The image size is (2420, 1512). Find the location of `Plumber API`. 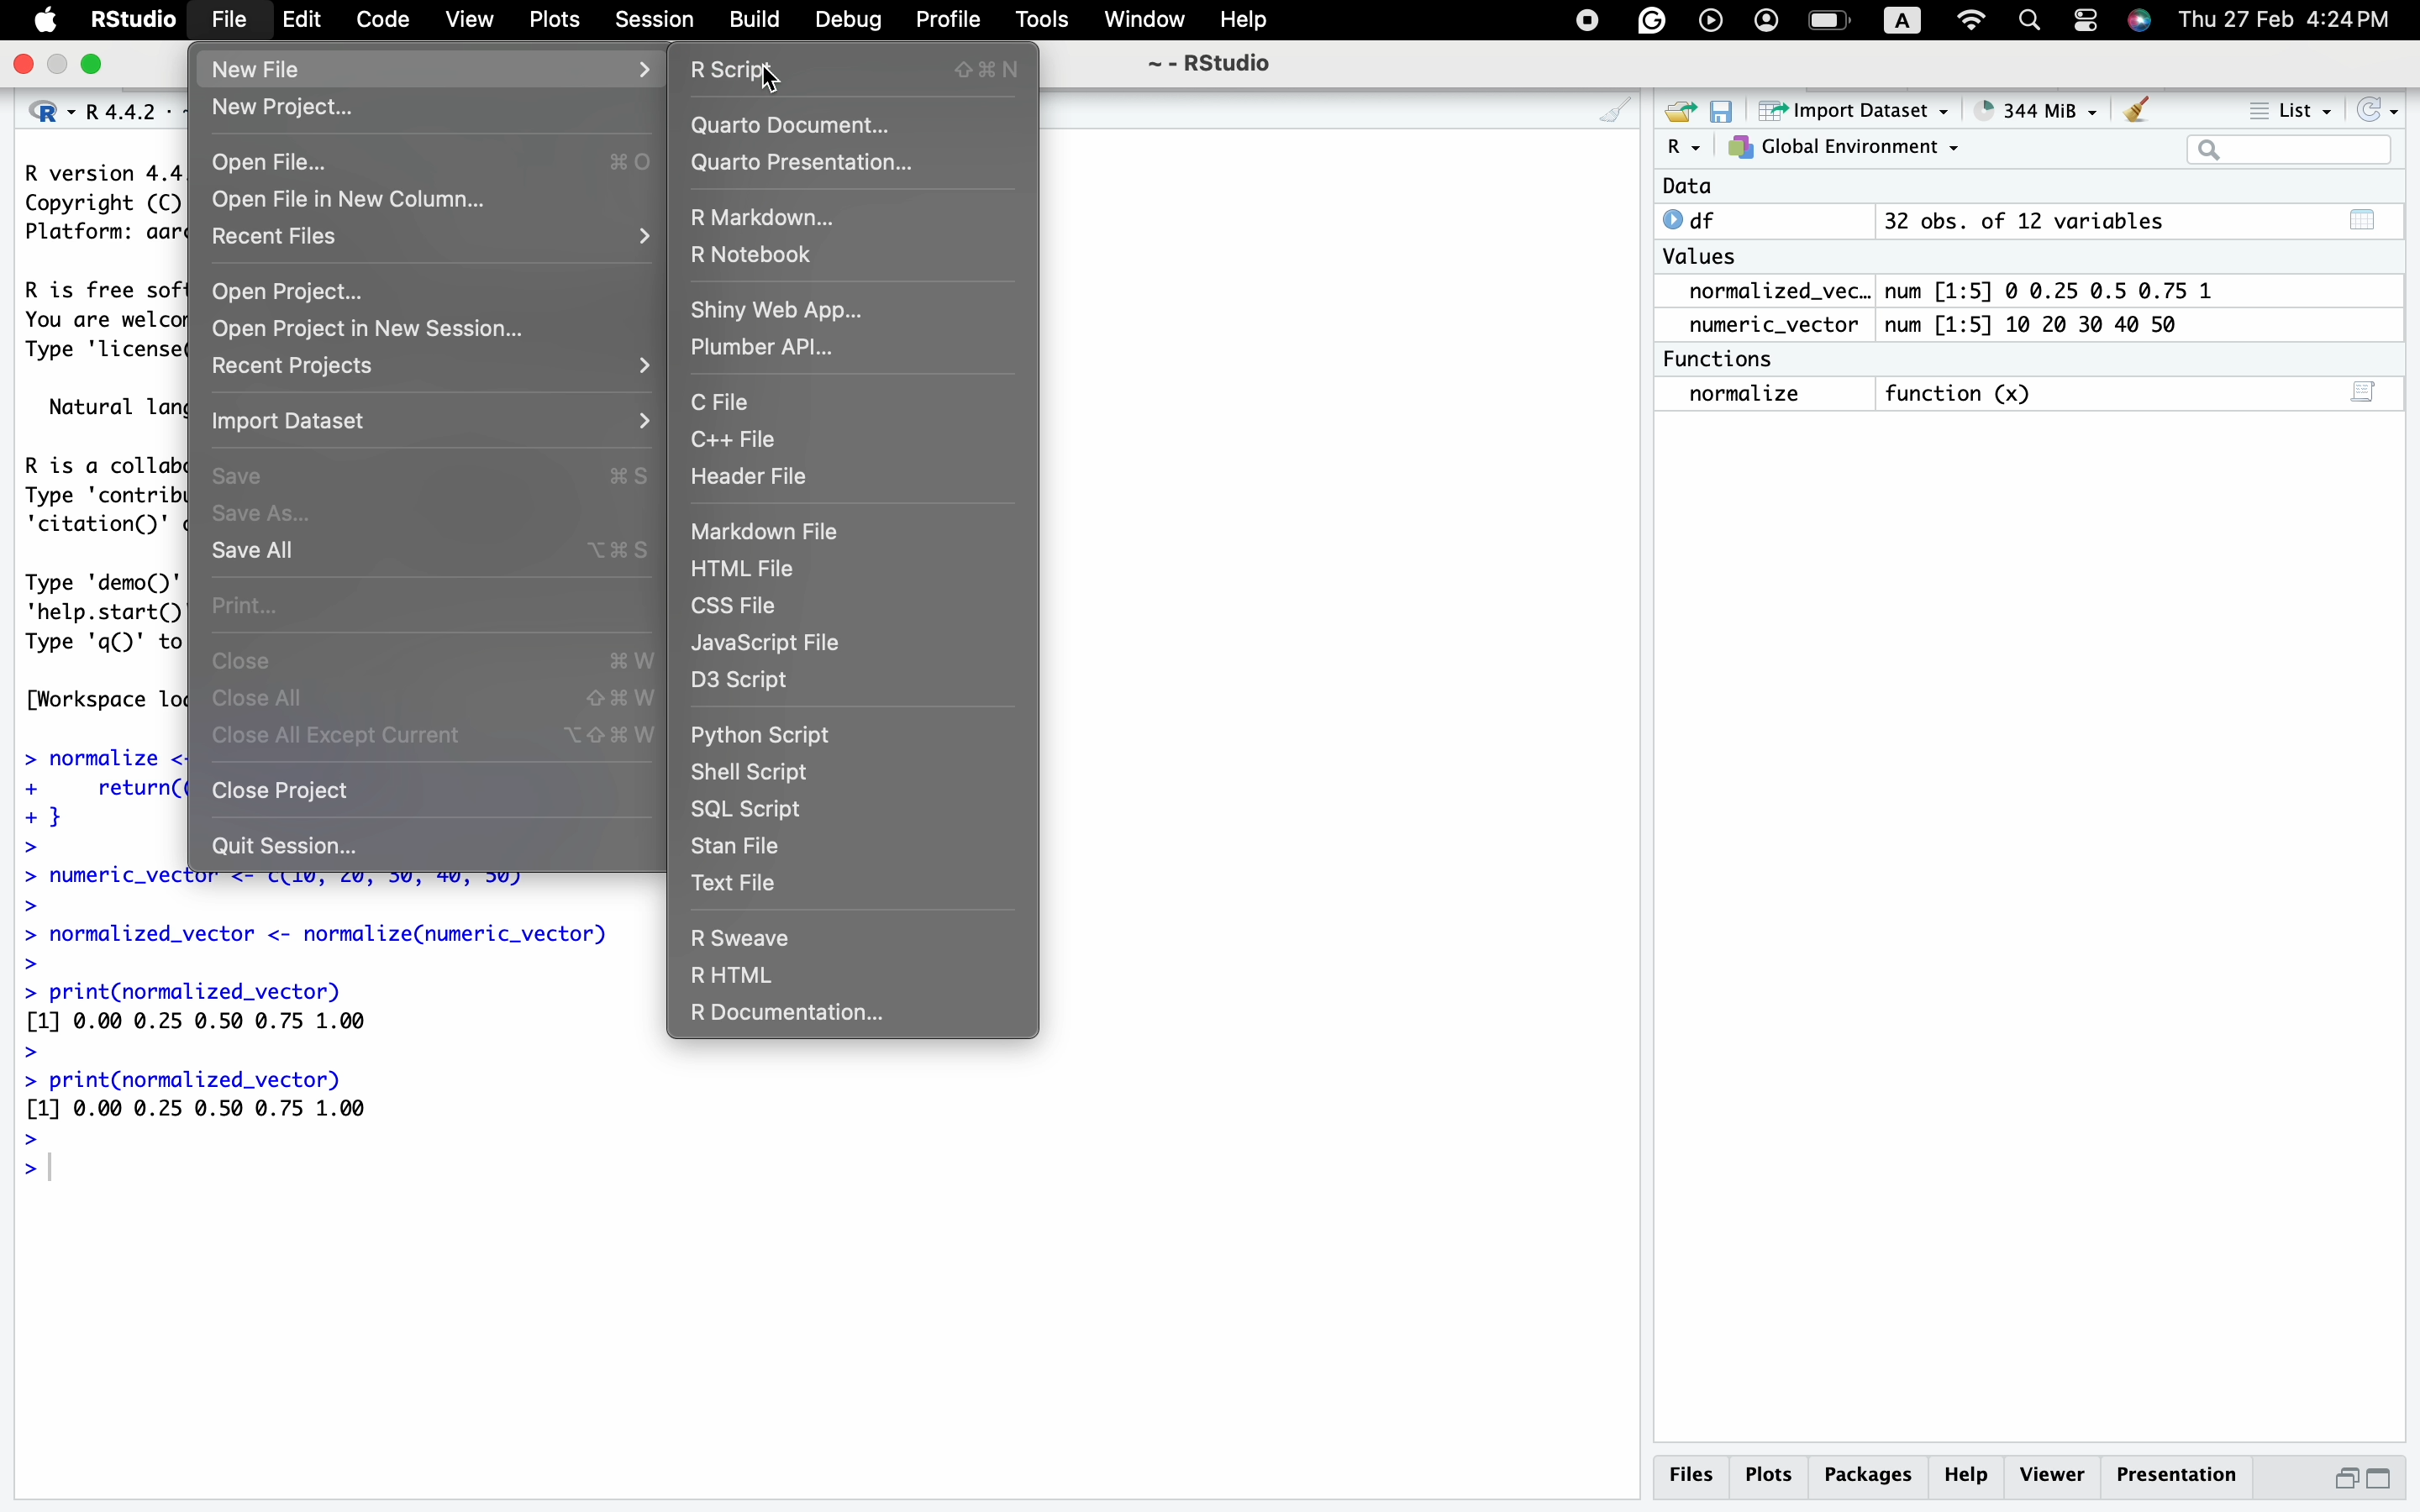

Plumber API is located at coordinates (759, 350).